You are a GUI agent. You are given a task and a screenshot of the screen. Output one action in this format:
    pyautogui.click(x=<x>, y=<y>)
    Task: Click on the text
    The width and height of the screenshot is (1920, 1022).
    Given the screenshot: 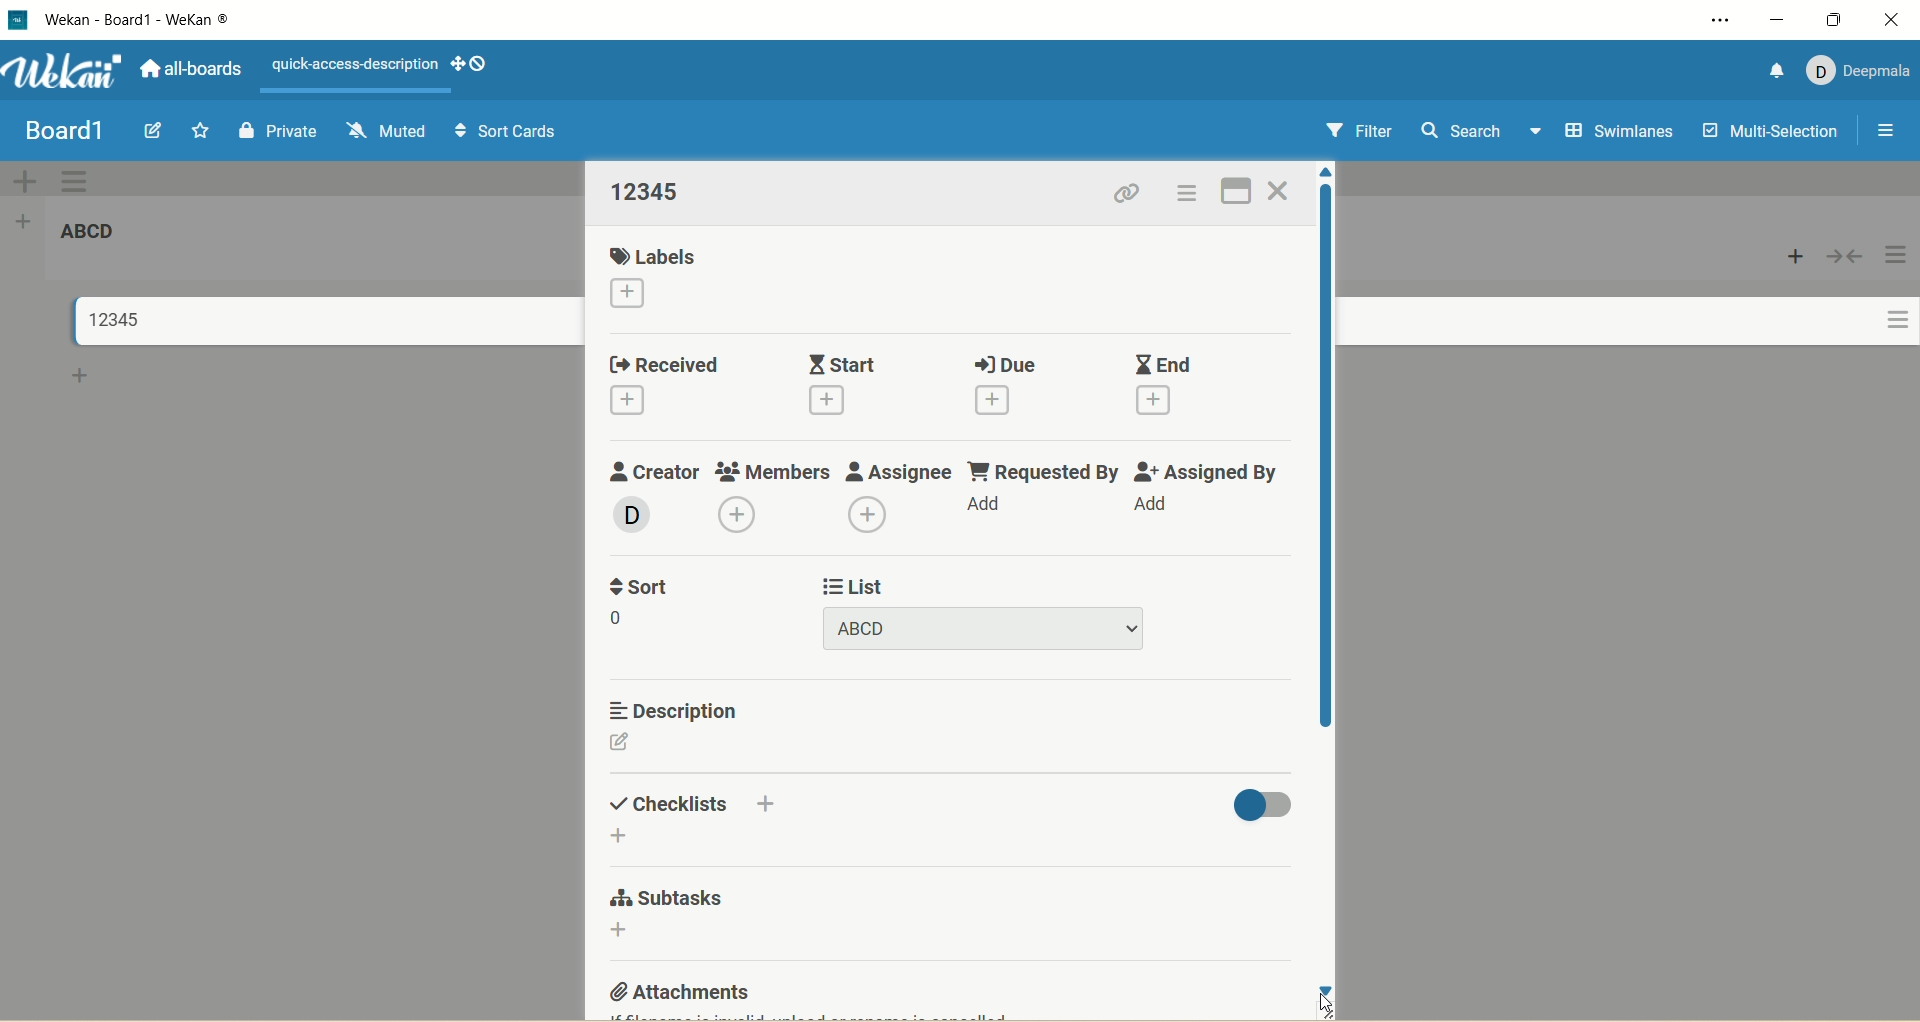 What is the action you would take?
    pyautogui.click(x=356, y=65)
    